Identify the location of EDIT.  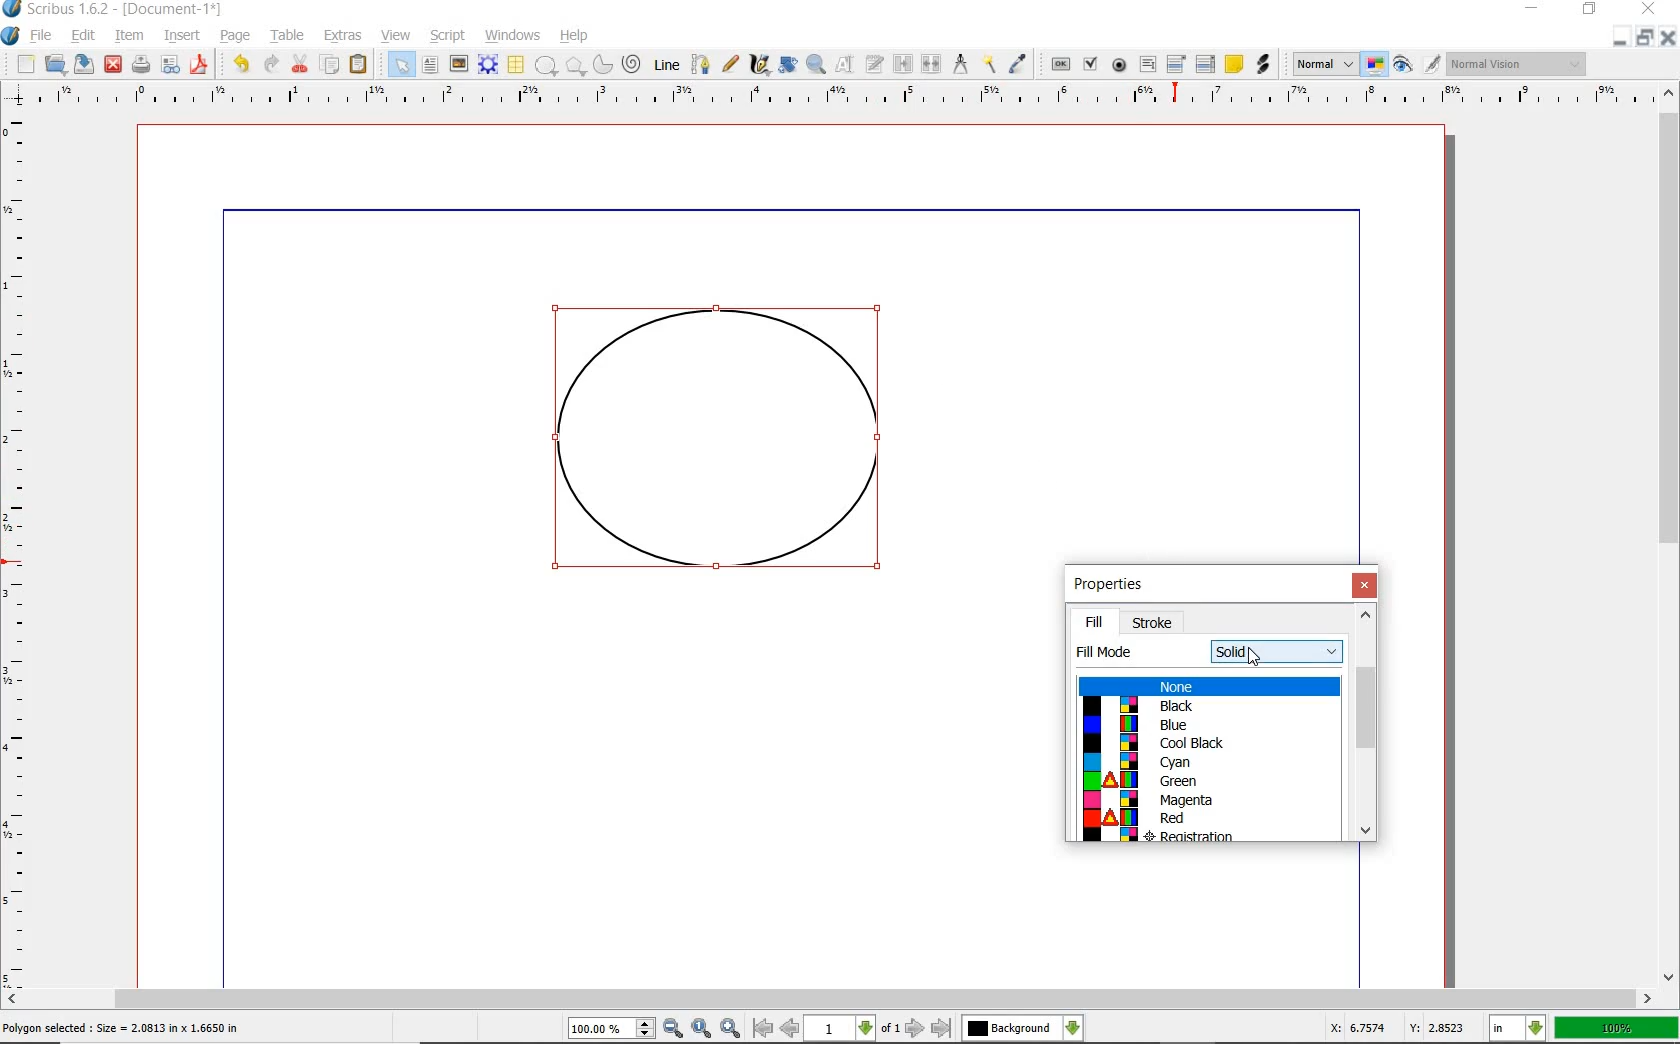
(82, 37).